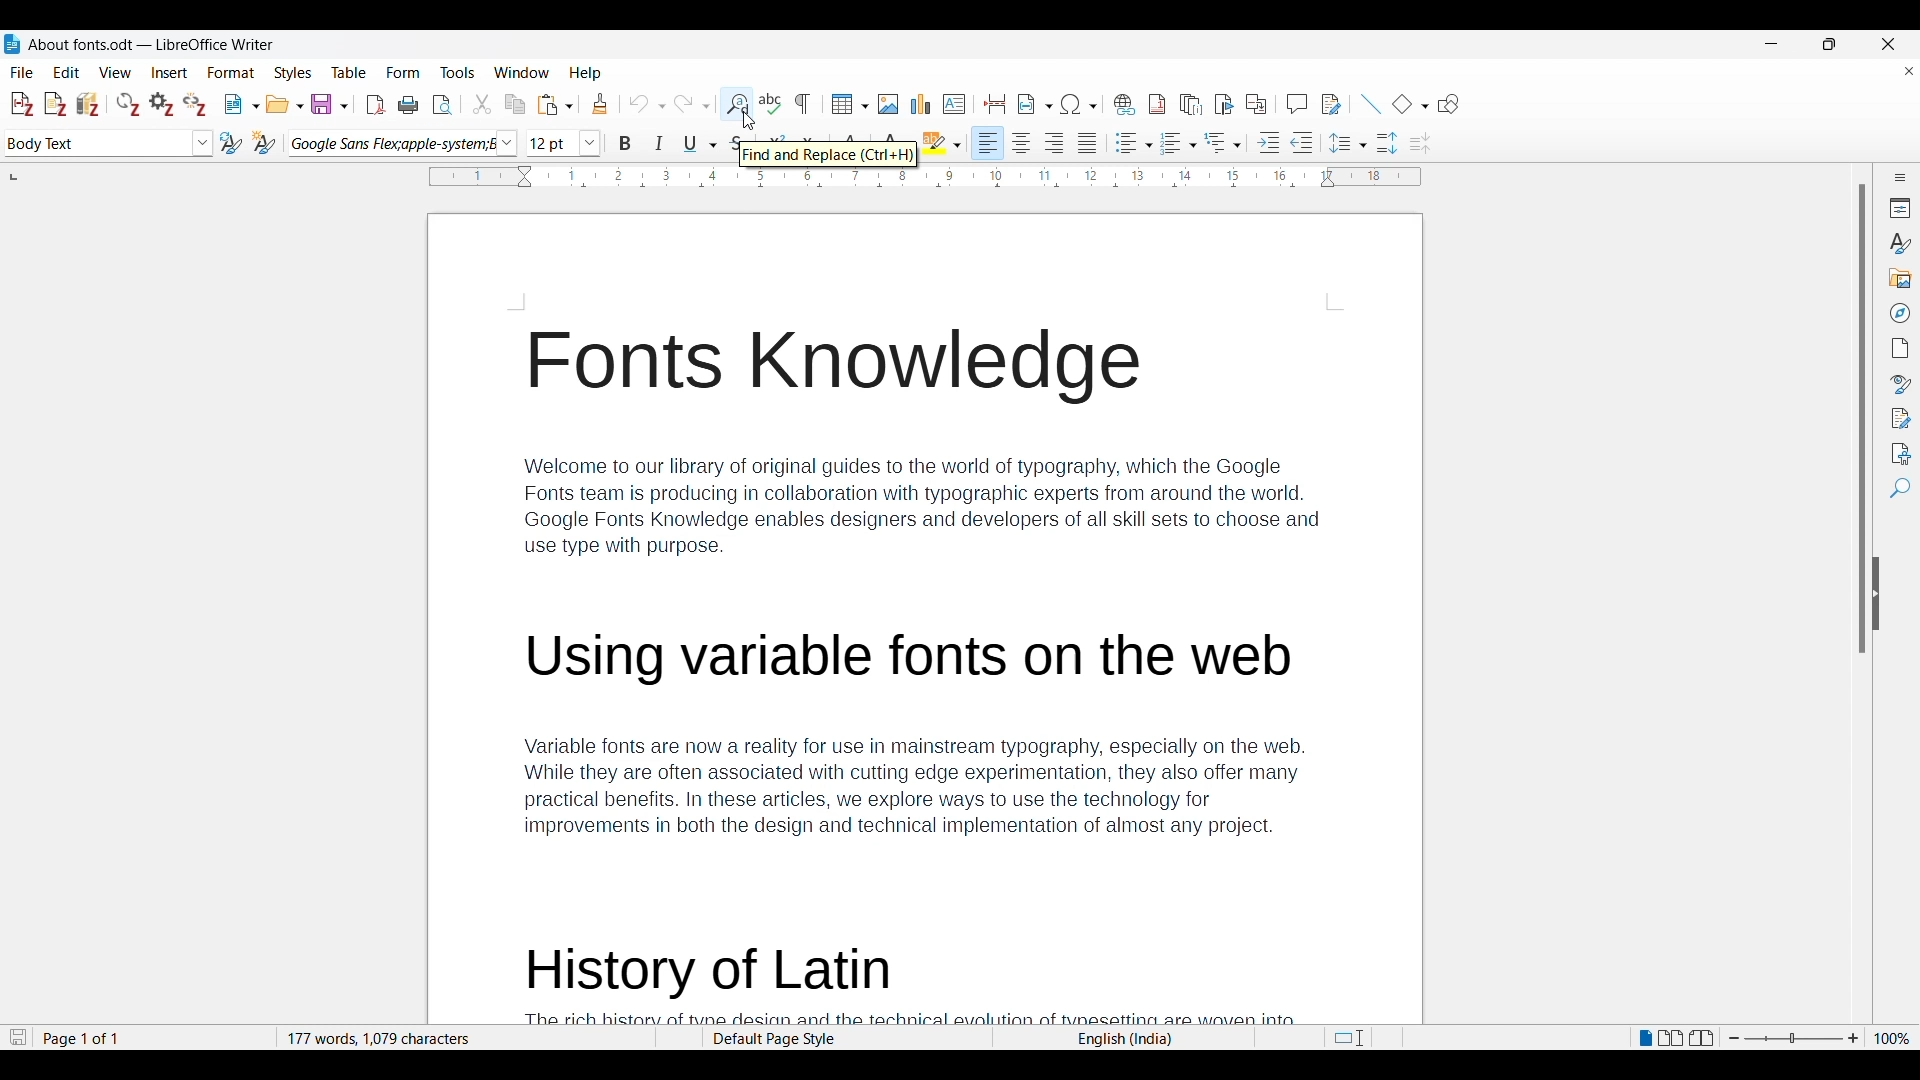  I want to click on Show track changes functions , so click(1331, 104).